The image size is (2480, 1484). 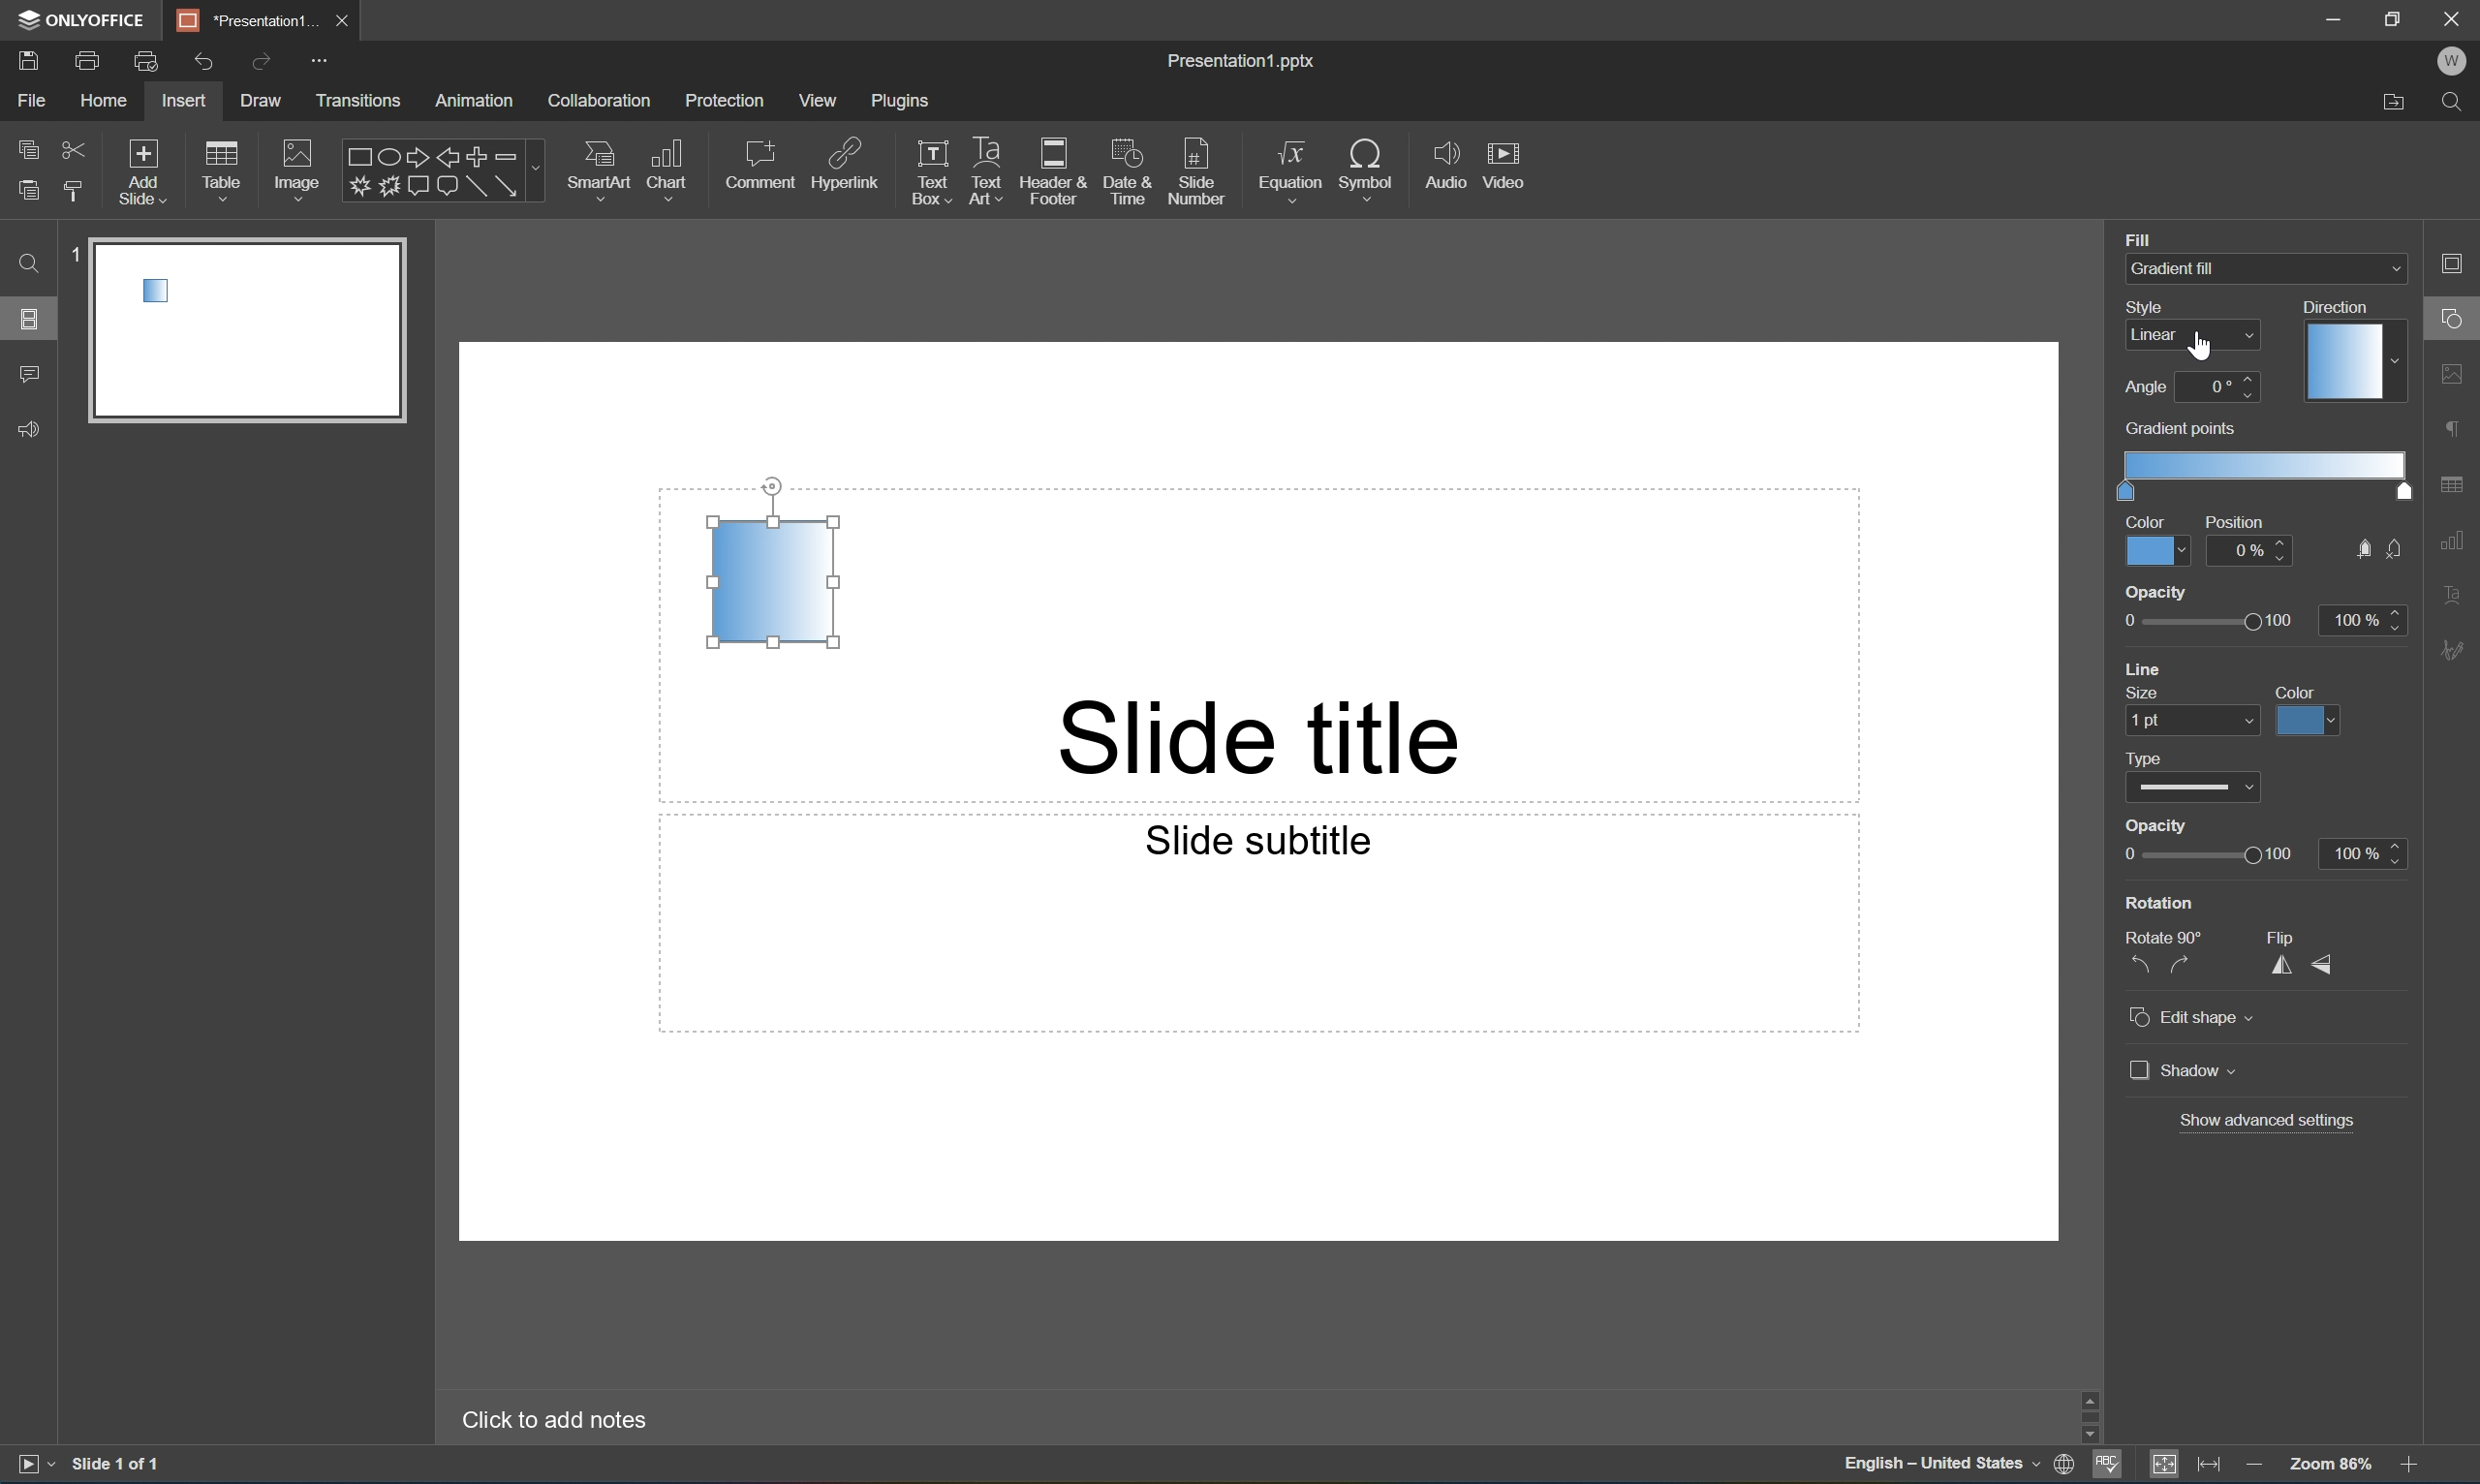 What do you see at coordinates (2404, 1410) in the screenshot?
I see `Scroll Bar` at bounding box center [2404, 1410].